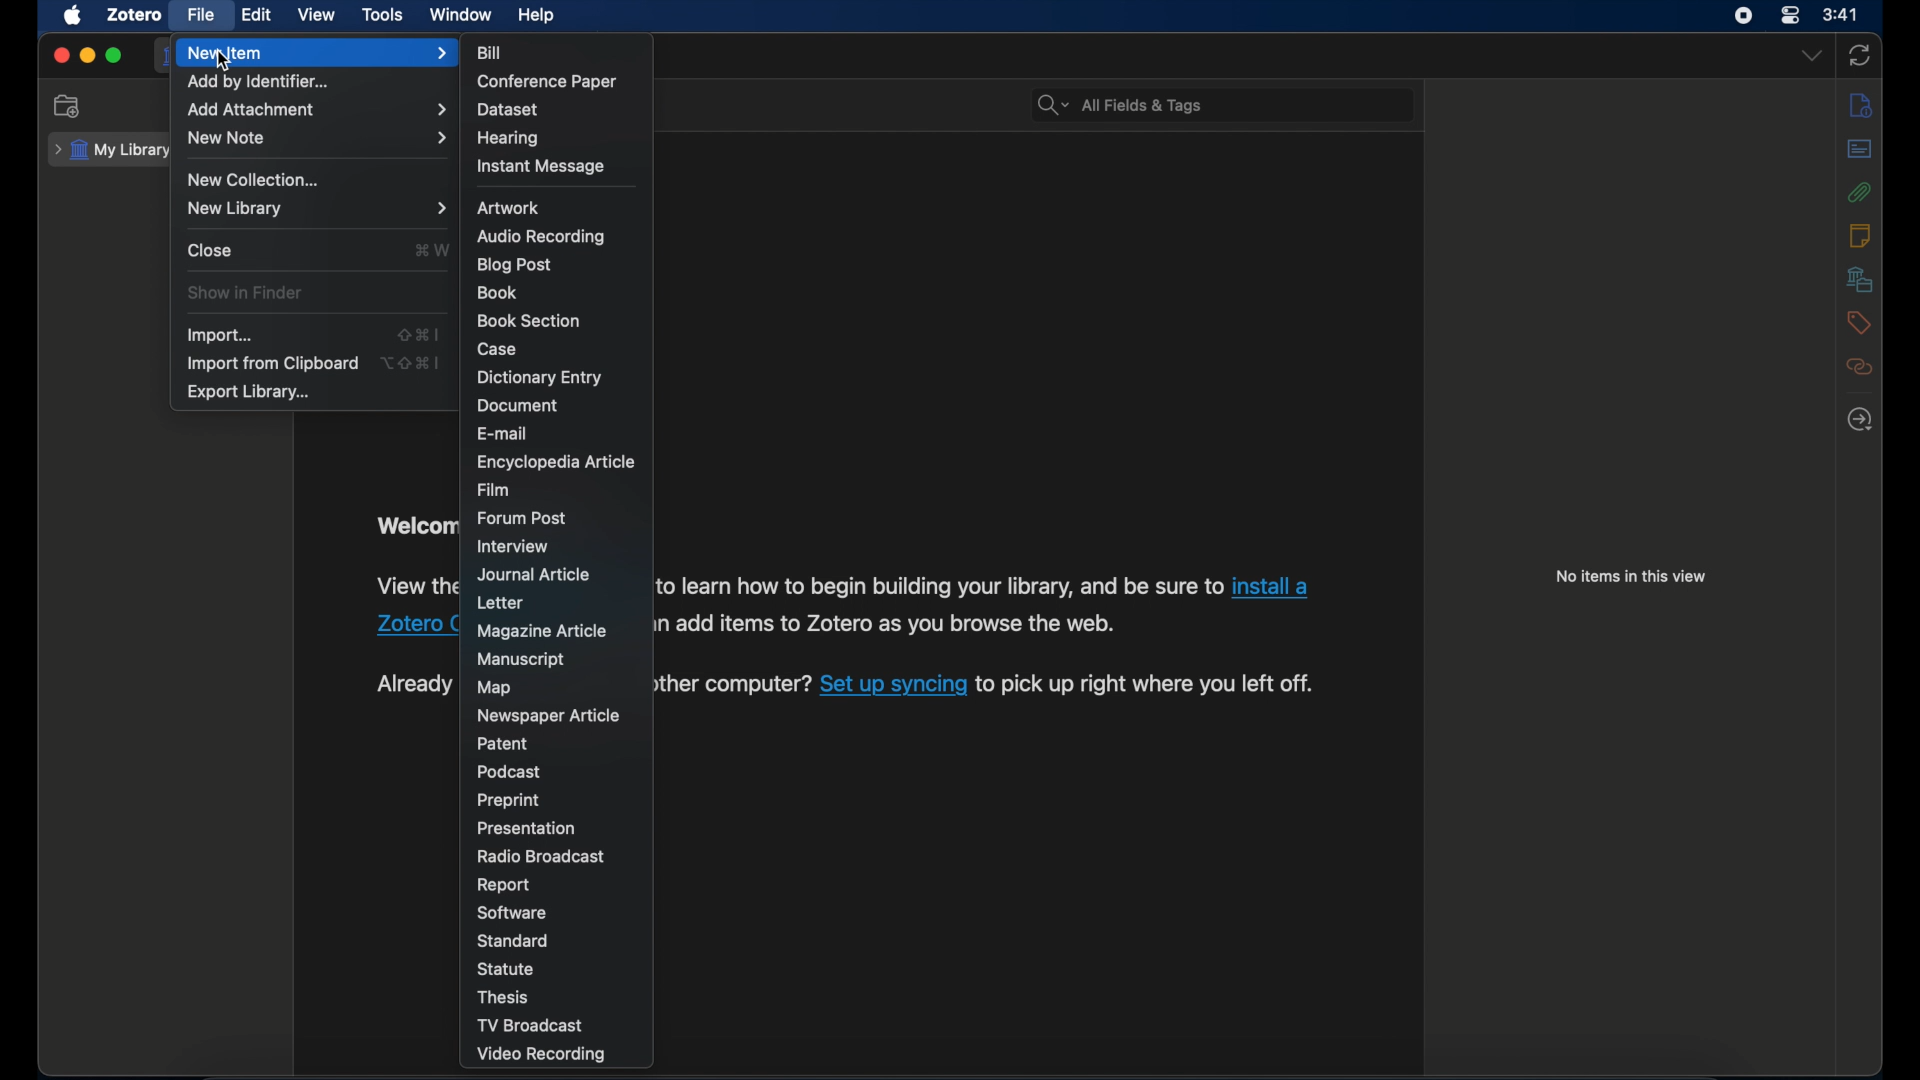 This screenshot has height=1080, width=1920. Describe the element at coordinates (934, 586) in the screenshot. I see `text` at that location.